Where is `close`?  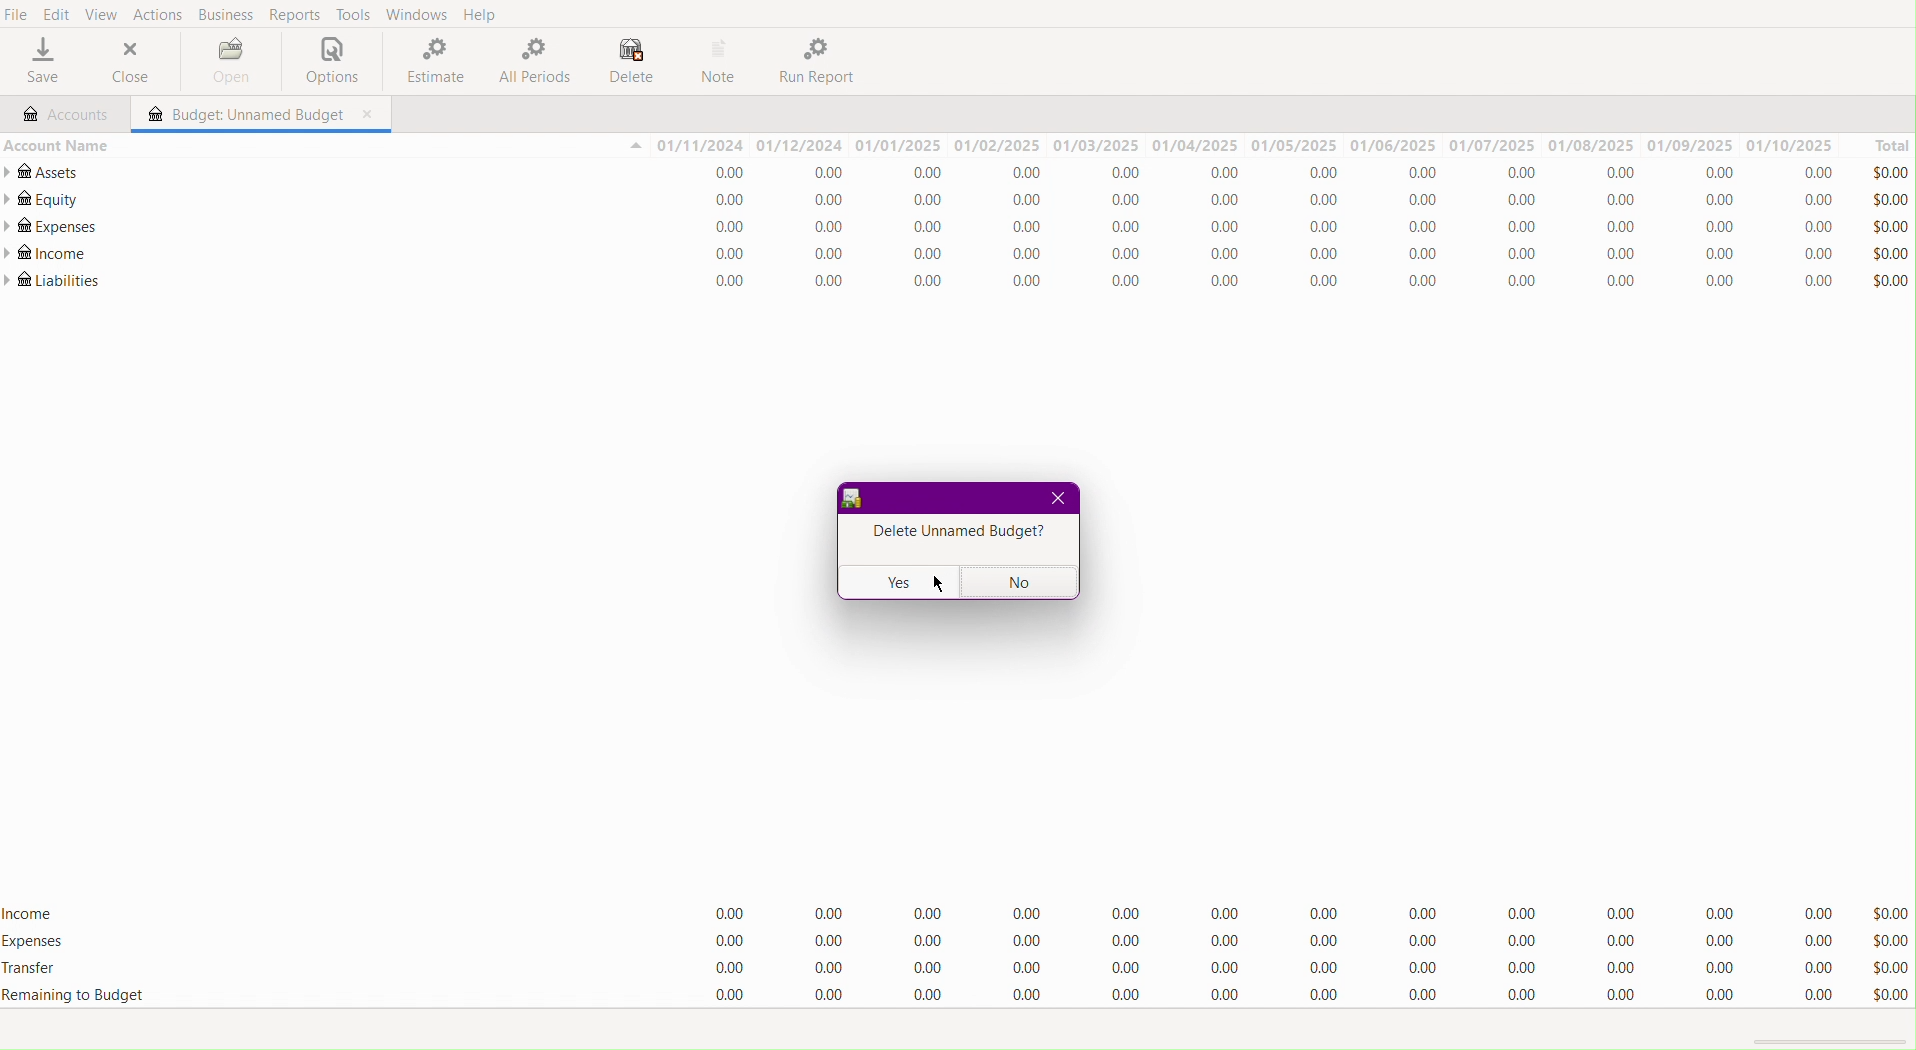 close is located at coordinates (370, 115).